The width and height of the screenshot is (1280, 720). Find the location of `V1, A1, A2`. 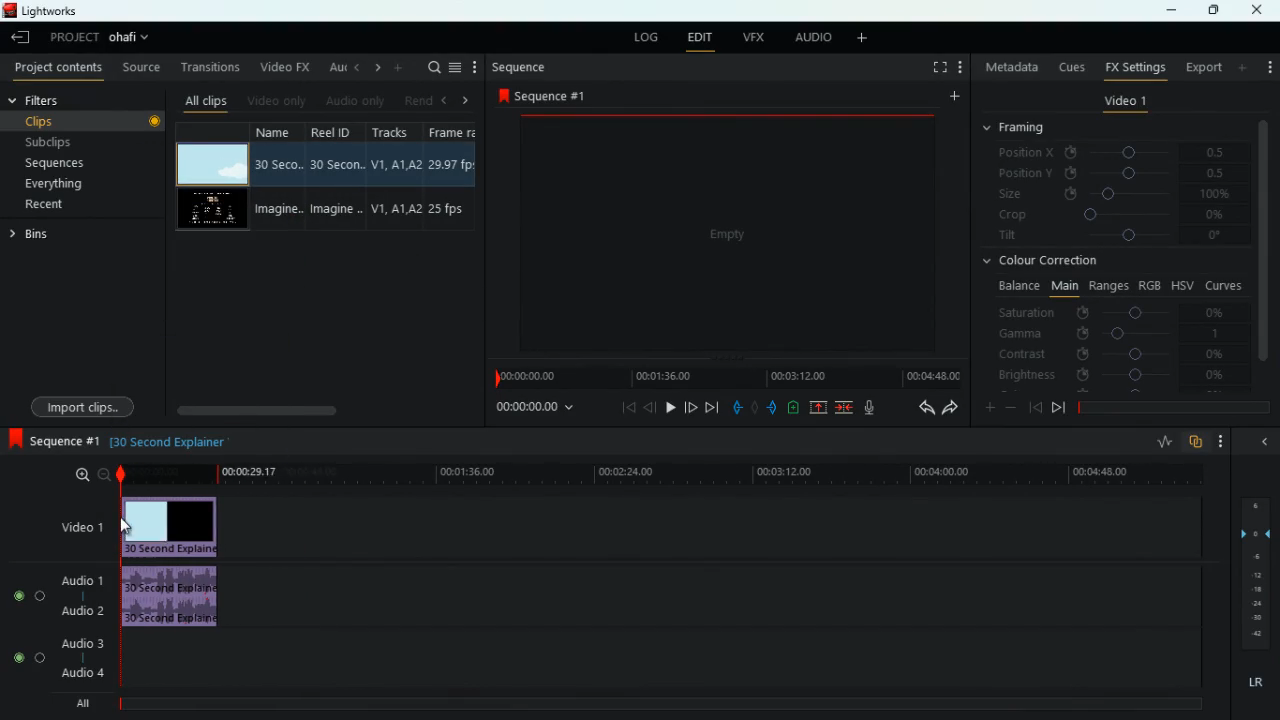

V1, A1, A2 is located at coordinates (396, 210).